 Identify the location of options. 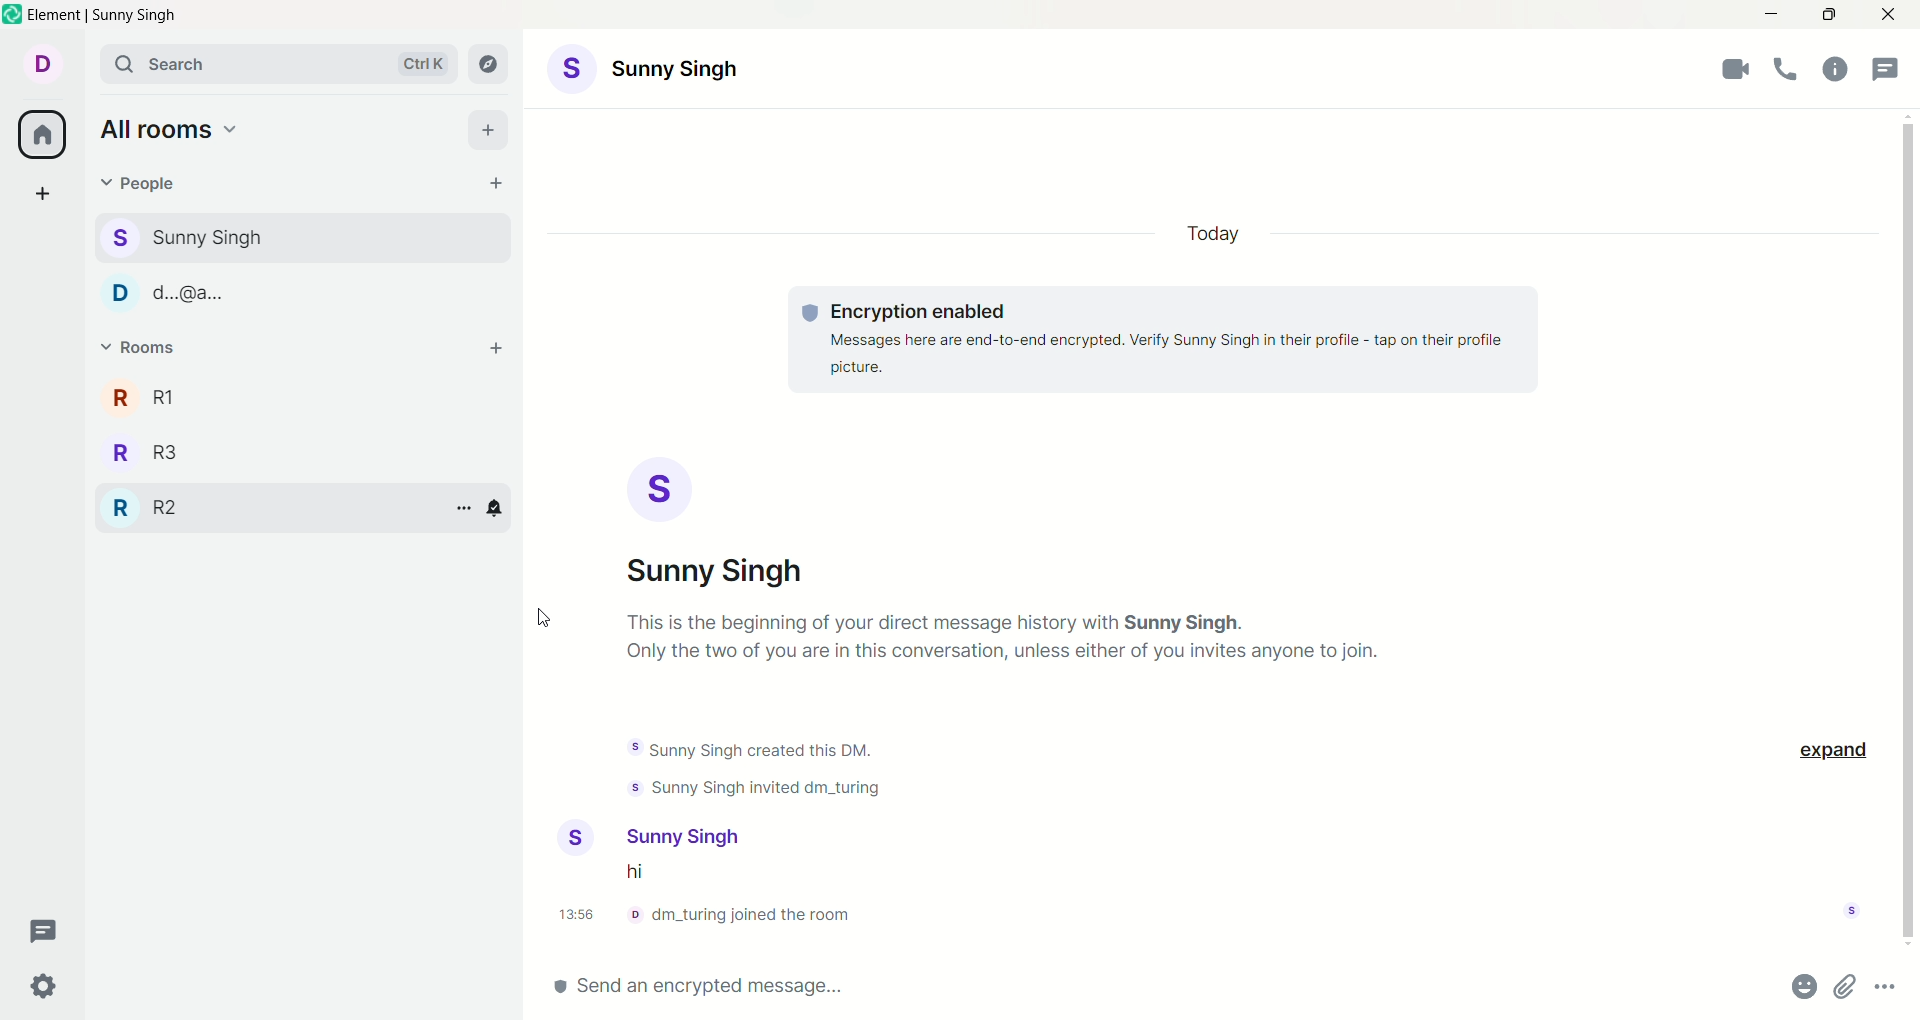
(459, 506).